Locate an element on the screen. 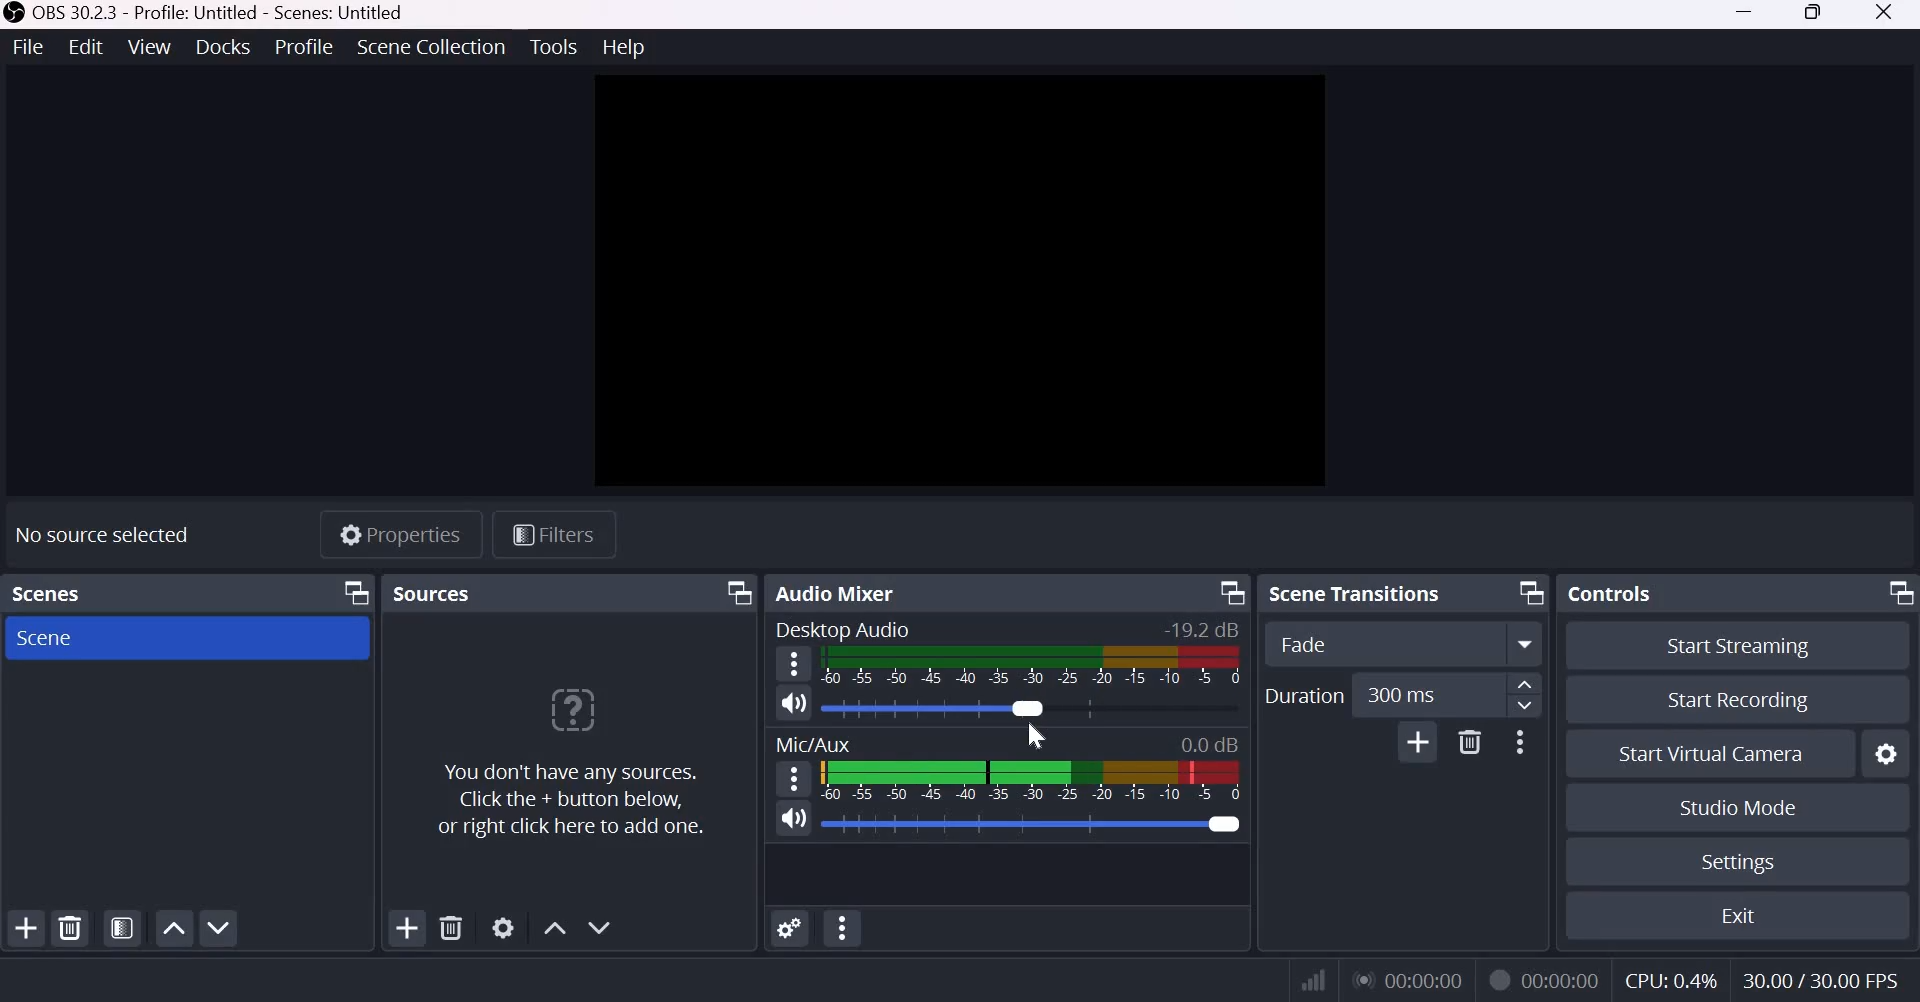  Move scene down is located at coordinates (220, 926).